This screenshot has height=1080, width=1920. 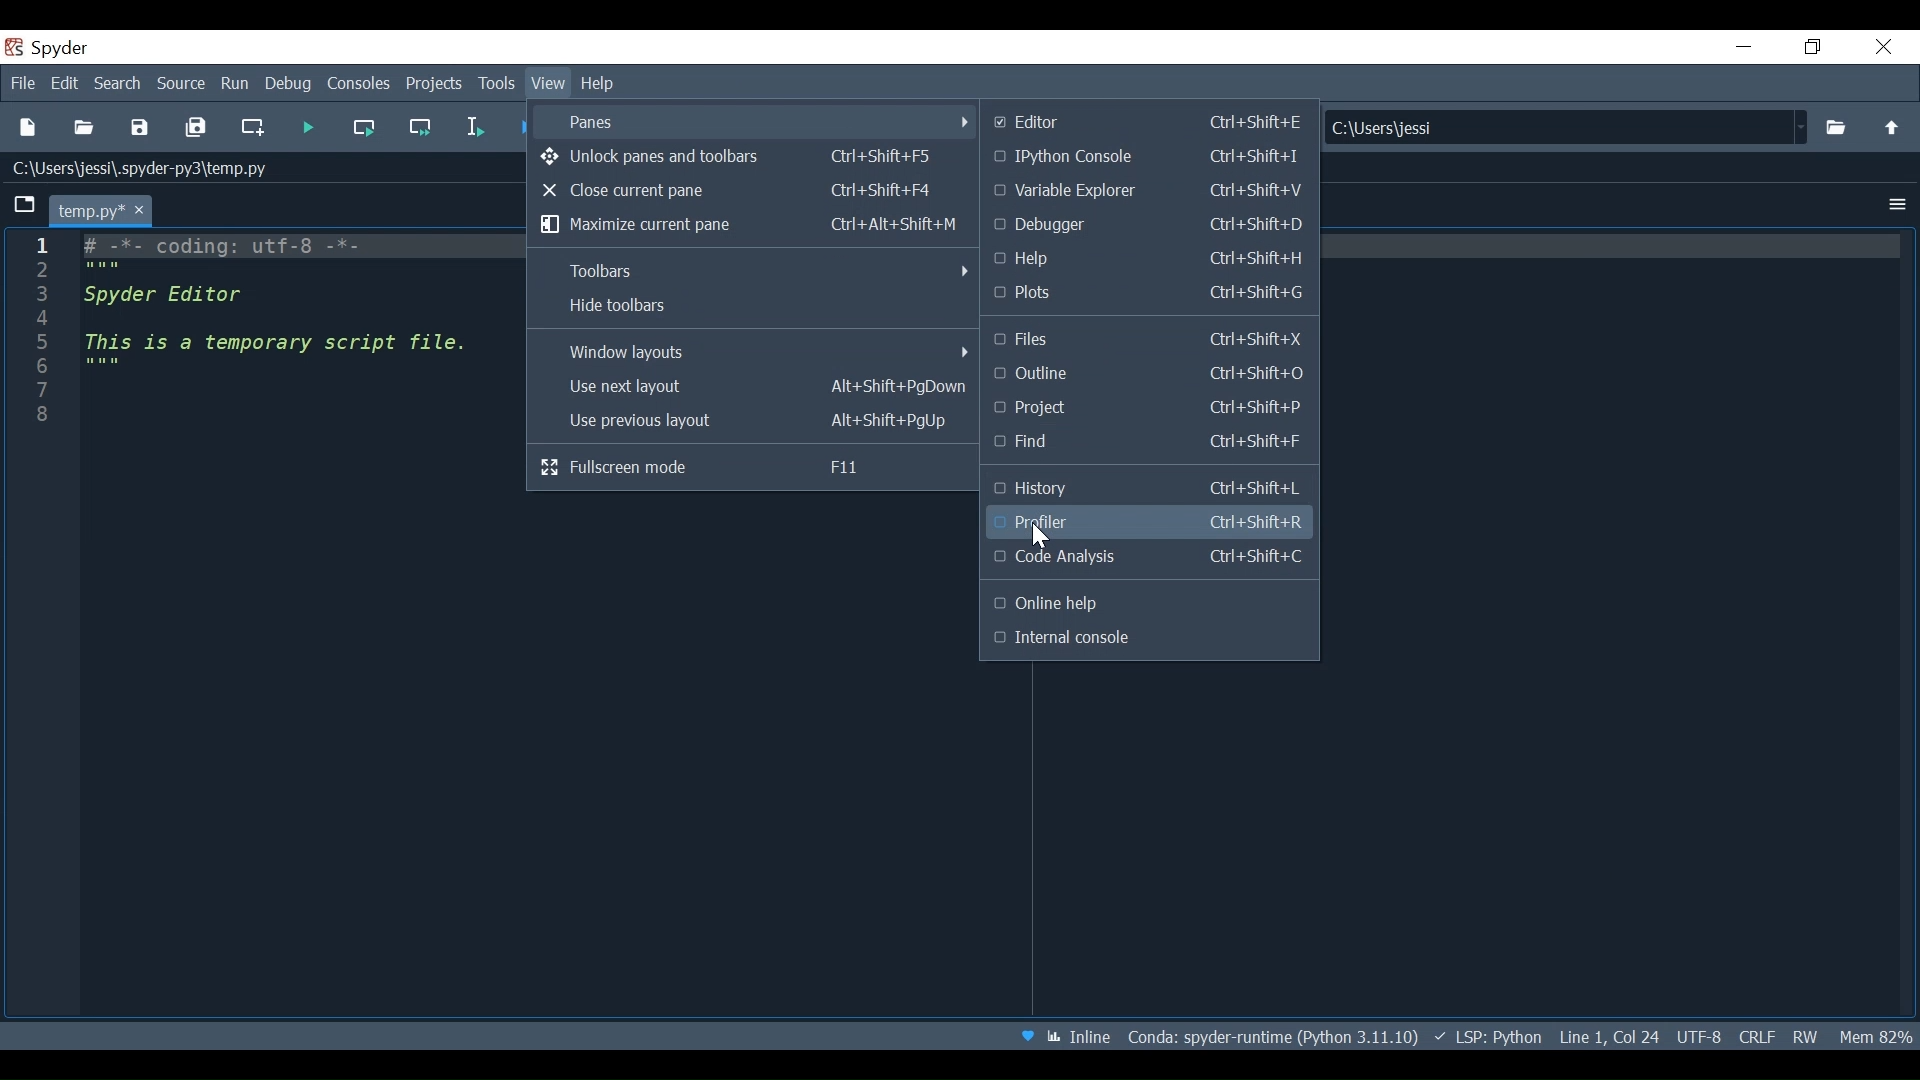 I want to click on Restore, so click(x=1811, y=48).